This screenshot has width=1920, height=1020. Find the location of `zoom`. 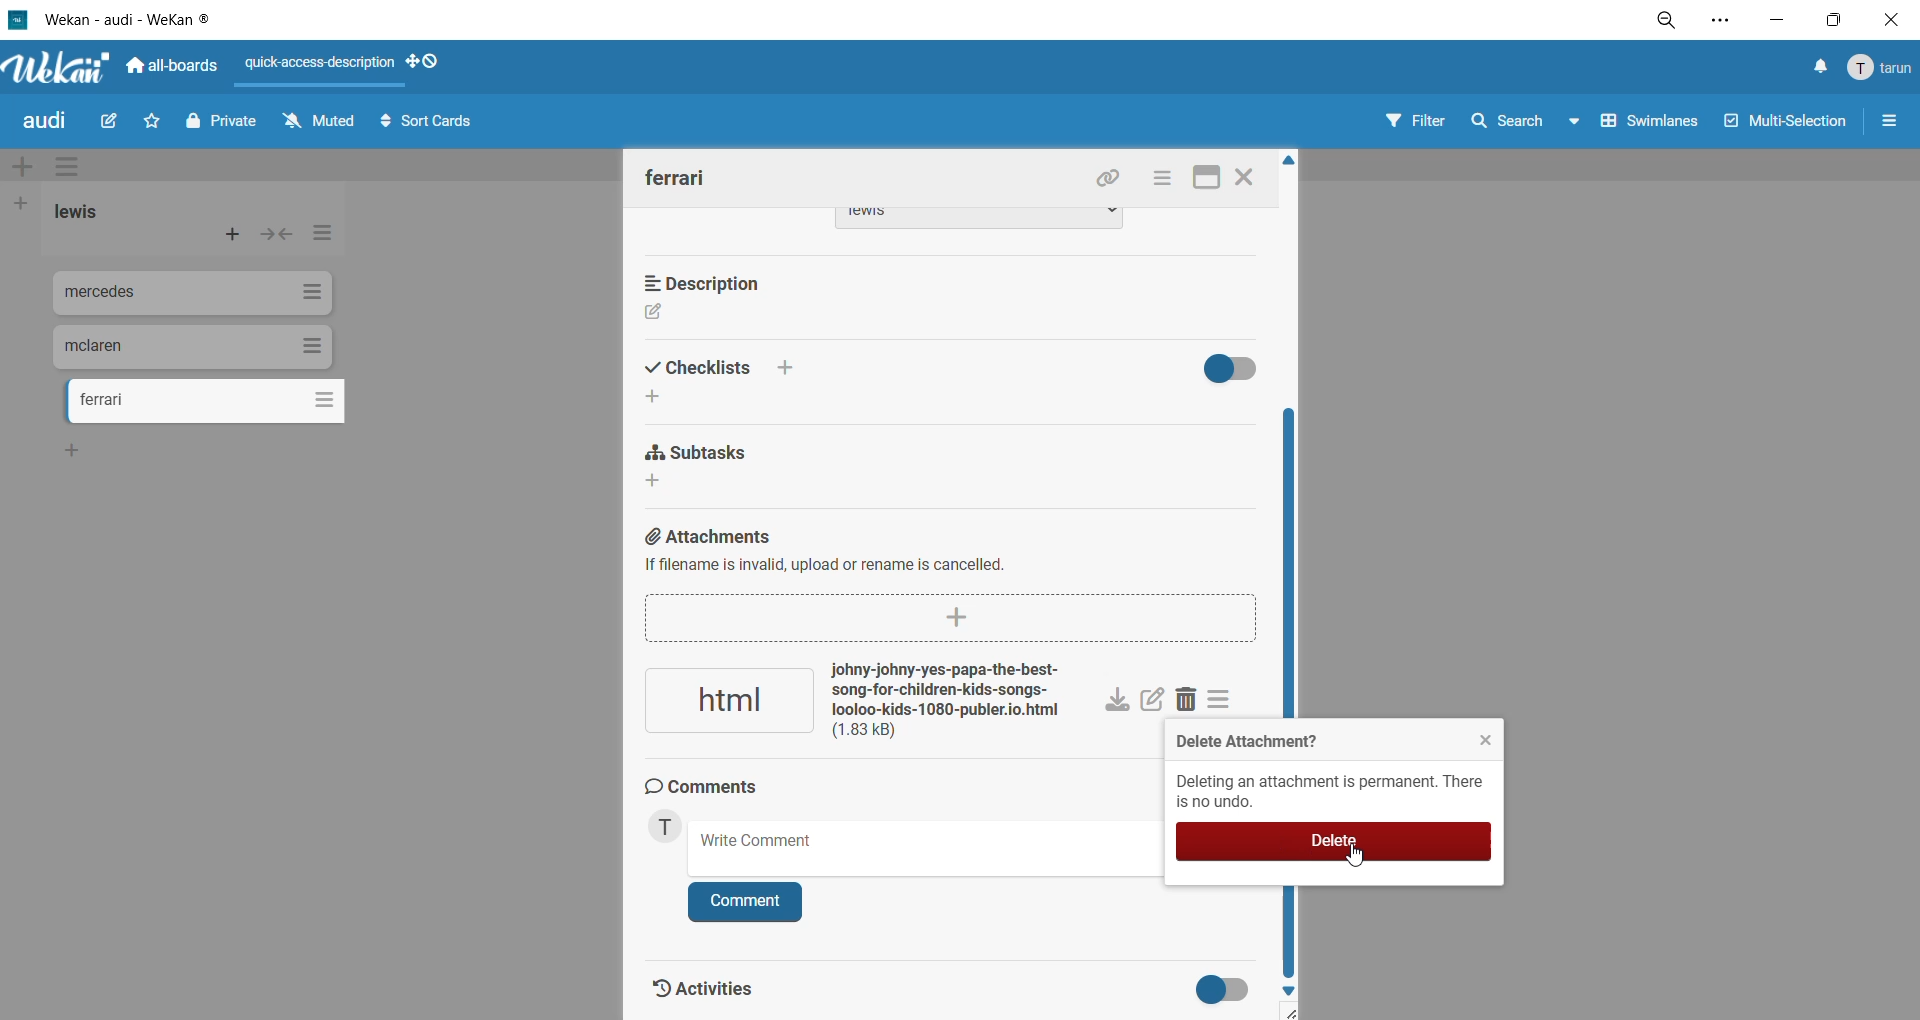

zoom is located at coordinates (1671, 20).